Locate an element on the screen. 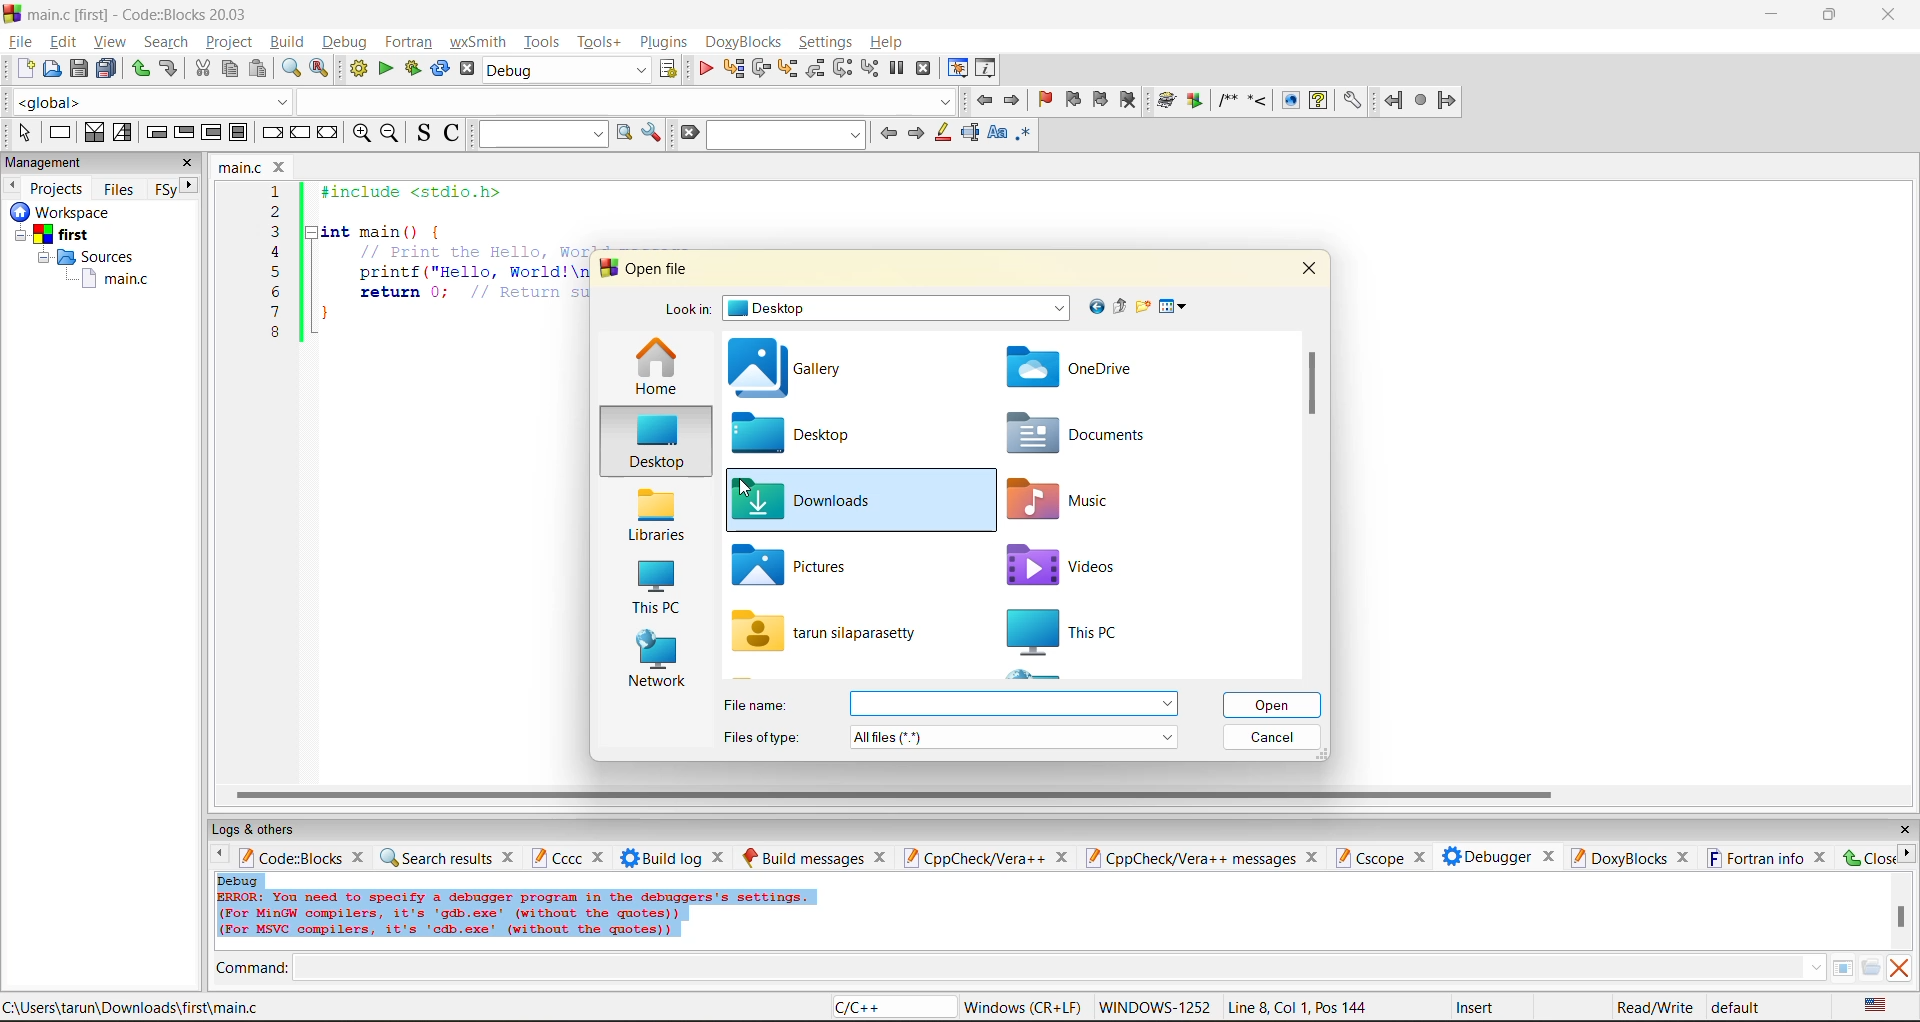 The height and width of the screenshot is (1022, 1920). close is located at coordinates (1418, 858).